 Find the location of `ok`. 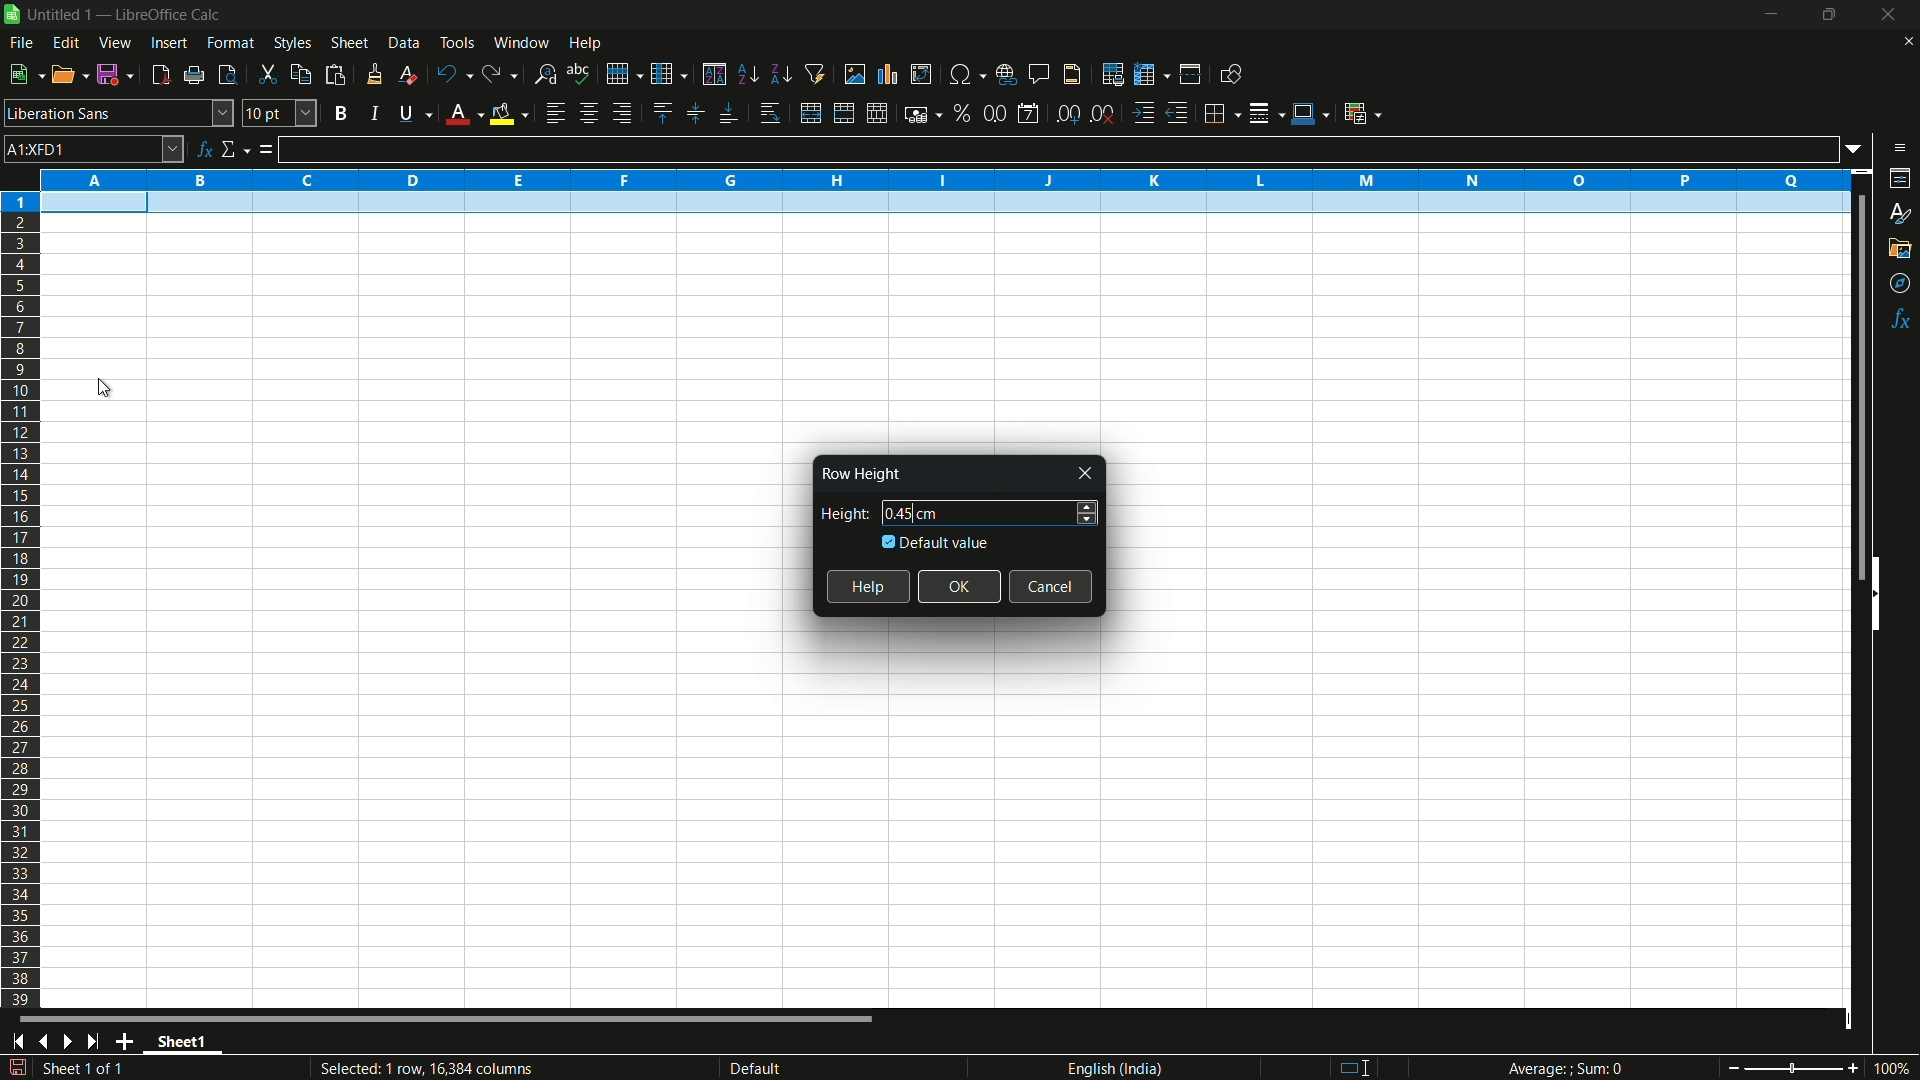

ok is located at coordinates (961, 586).